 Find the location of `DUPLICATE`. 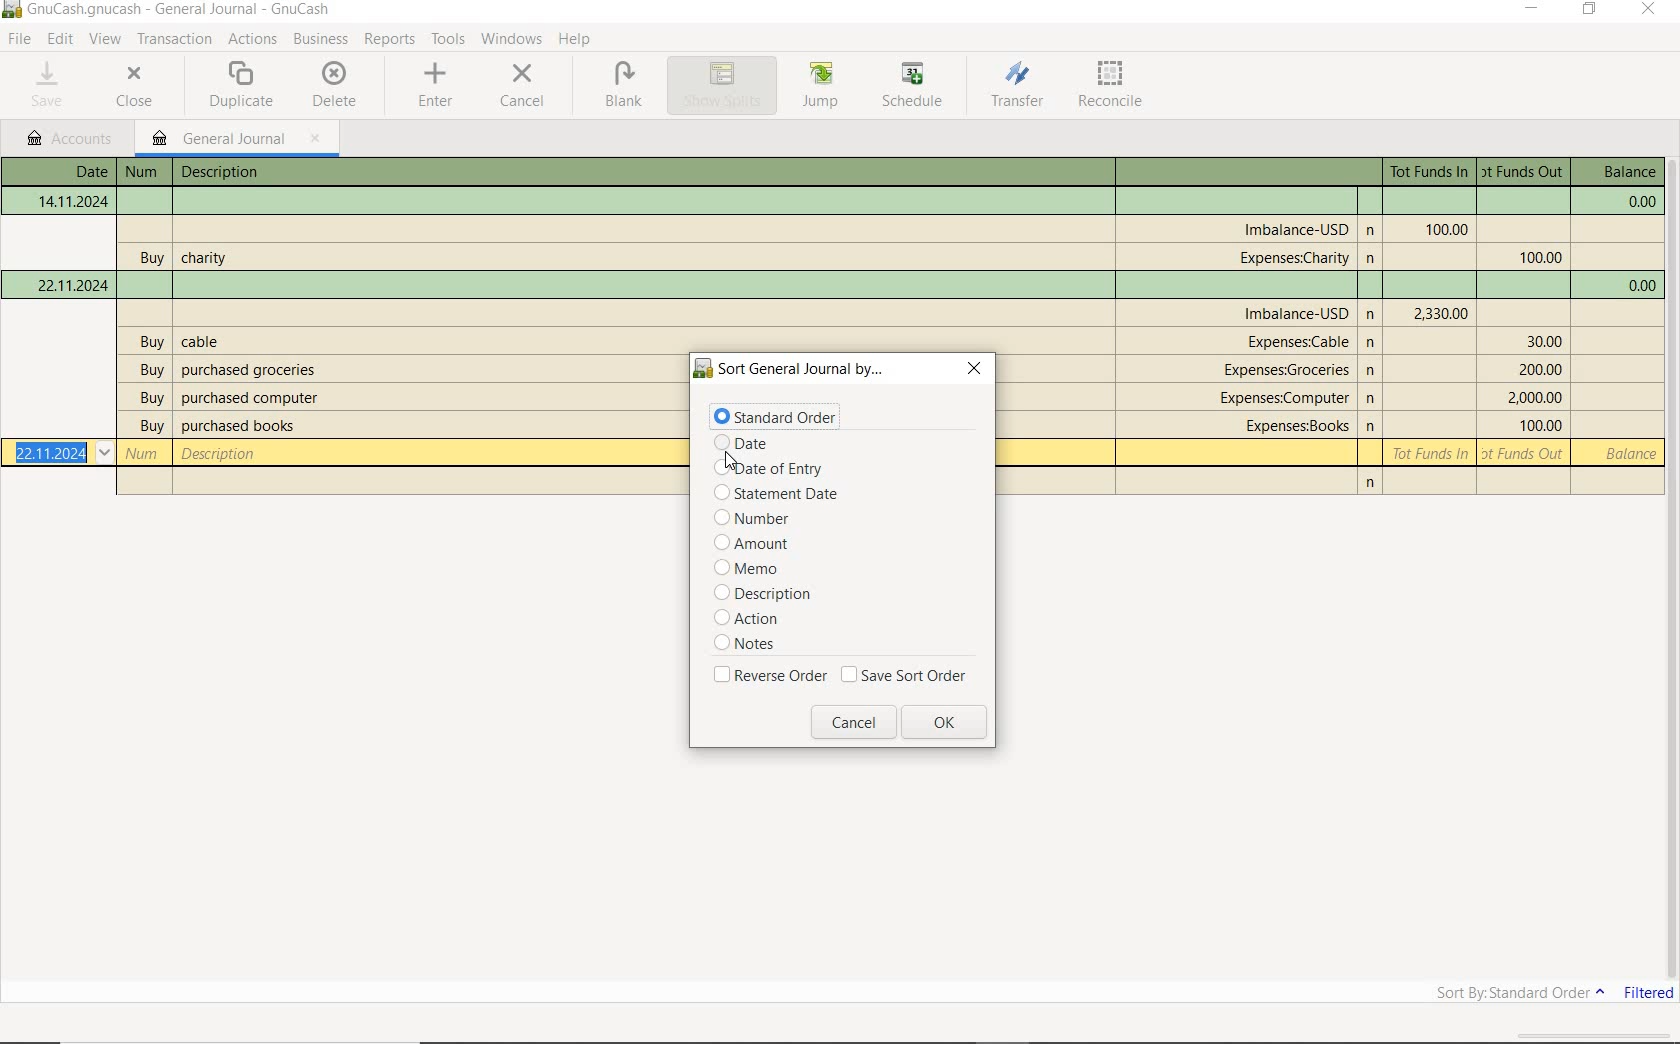

DUPLICATE is located at coordinates (242, 84).